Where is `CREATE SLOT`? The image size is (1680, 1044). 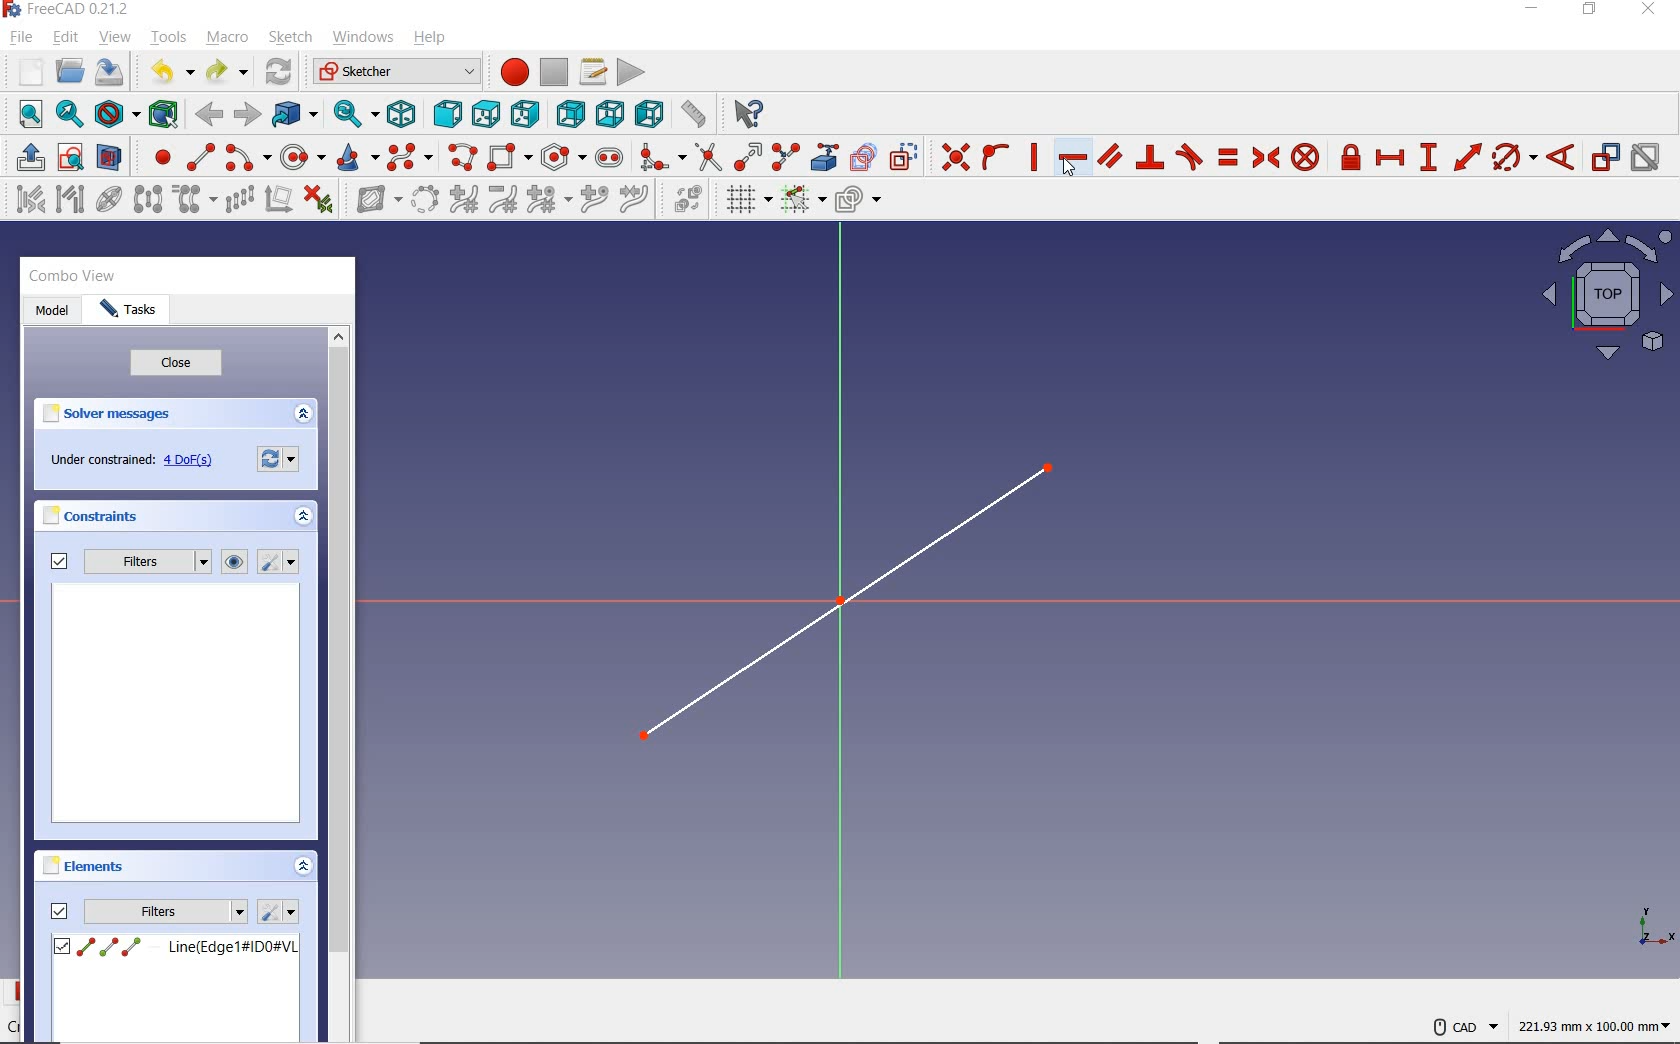 CREATE SLOT is located at coordinates (609, 157).